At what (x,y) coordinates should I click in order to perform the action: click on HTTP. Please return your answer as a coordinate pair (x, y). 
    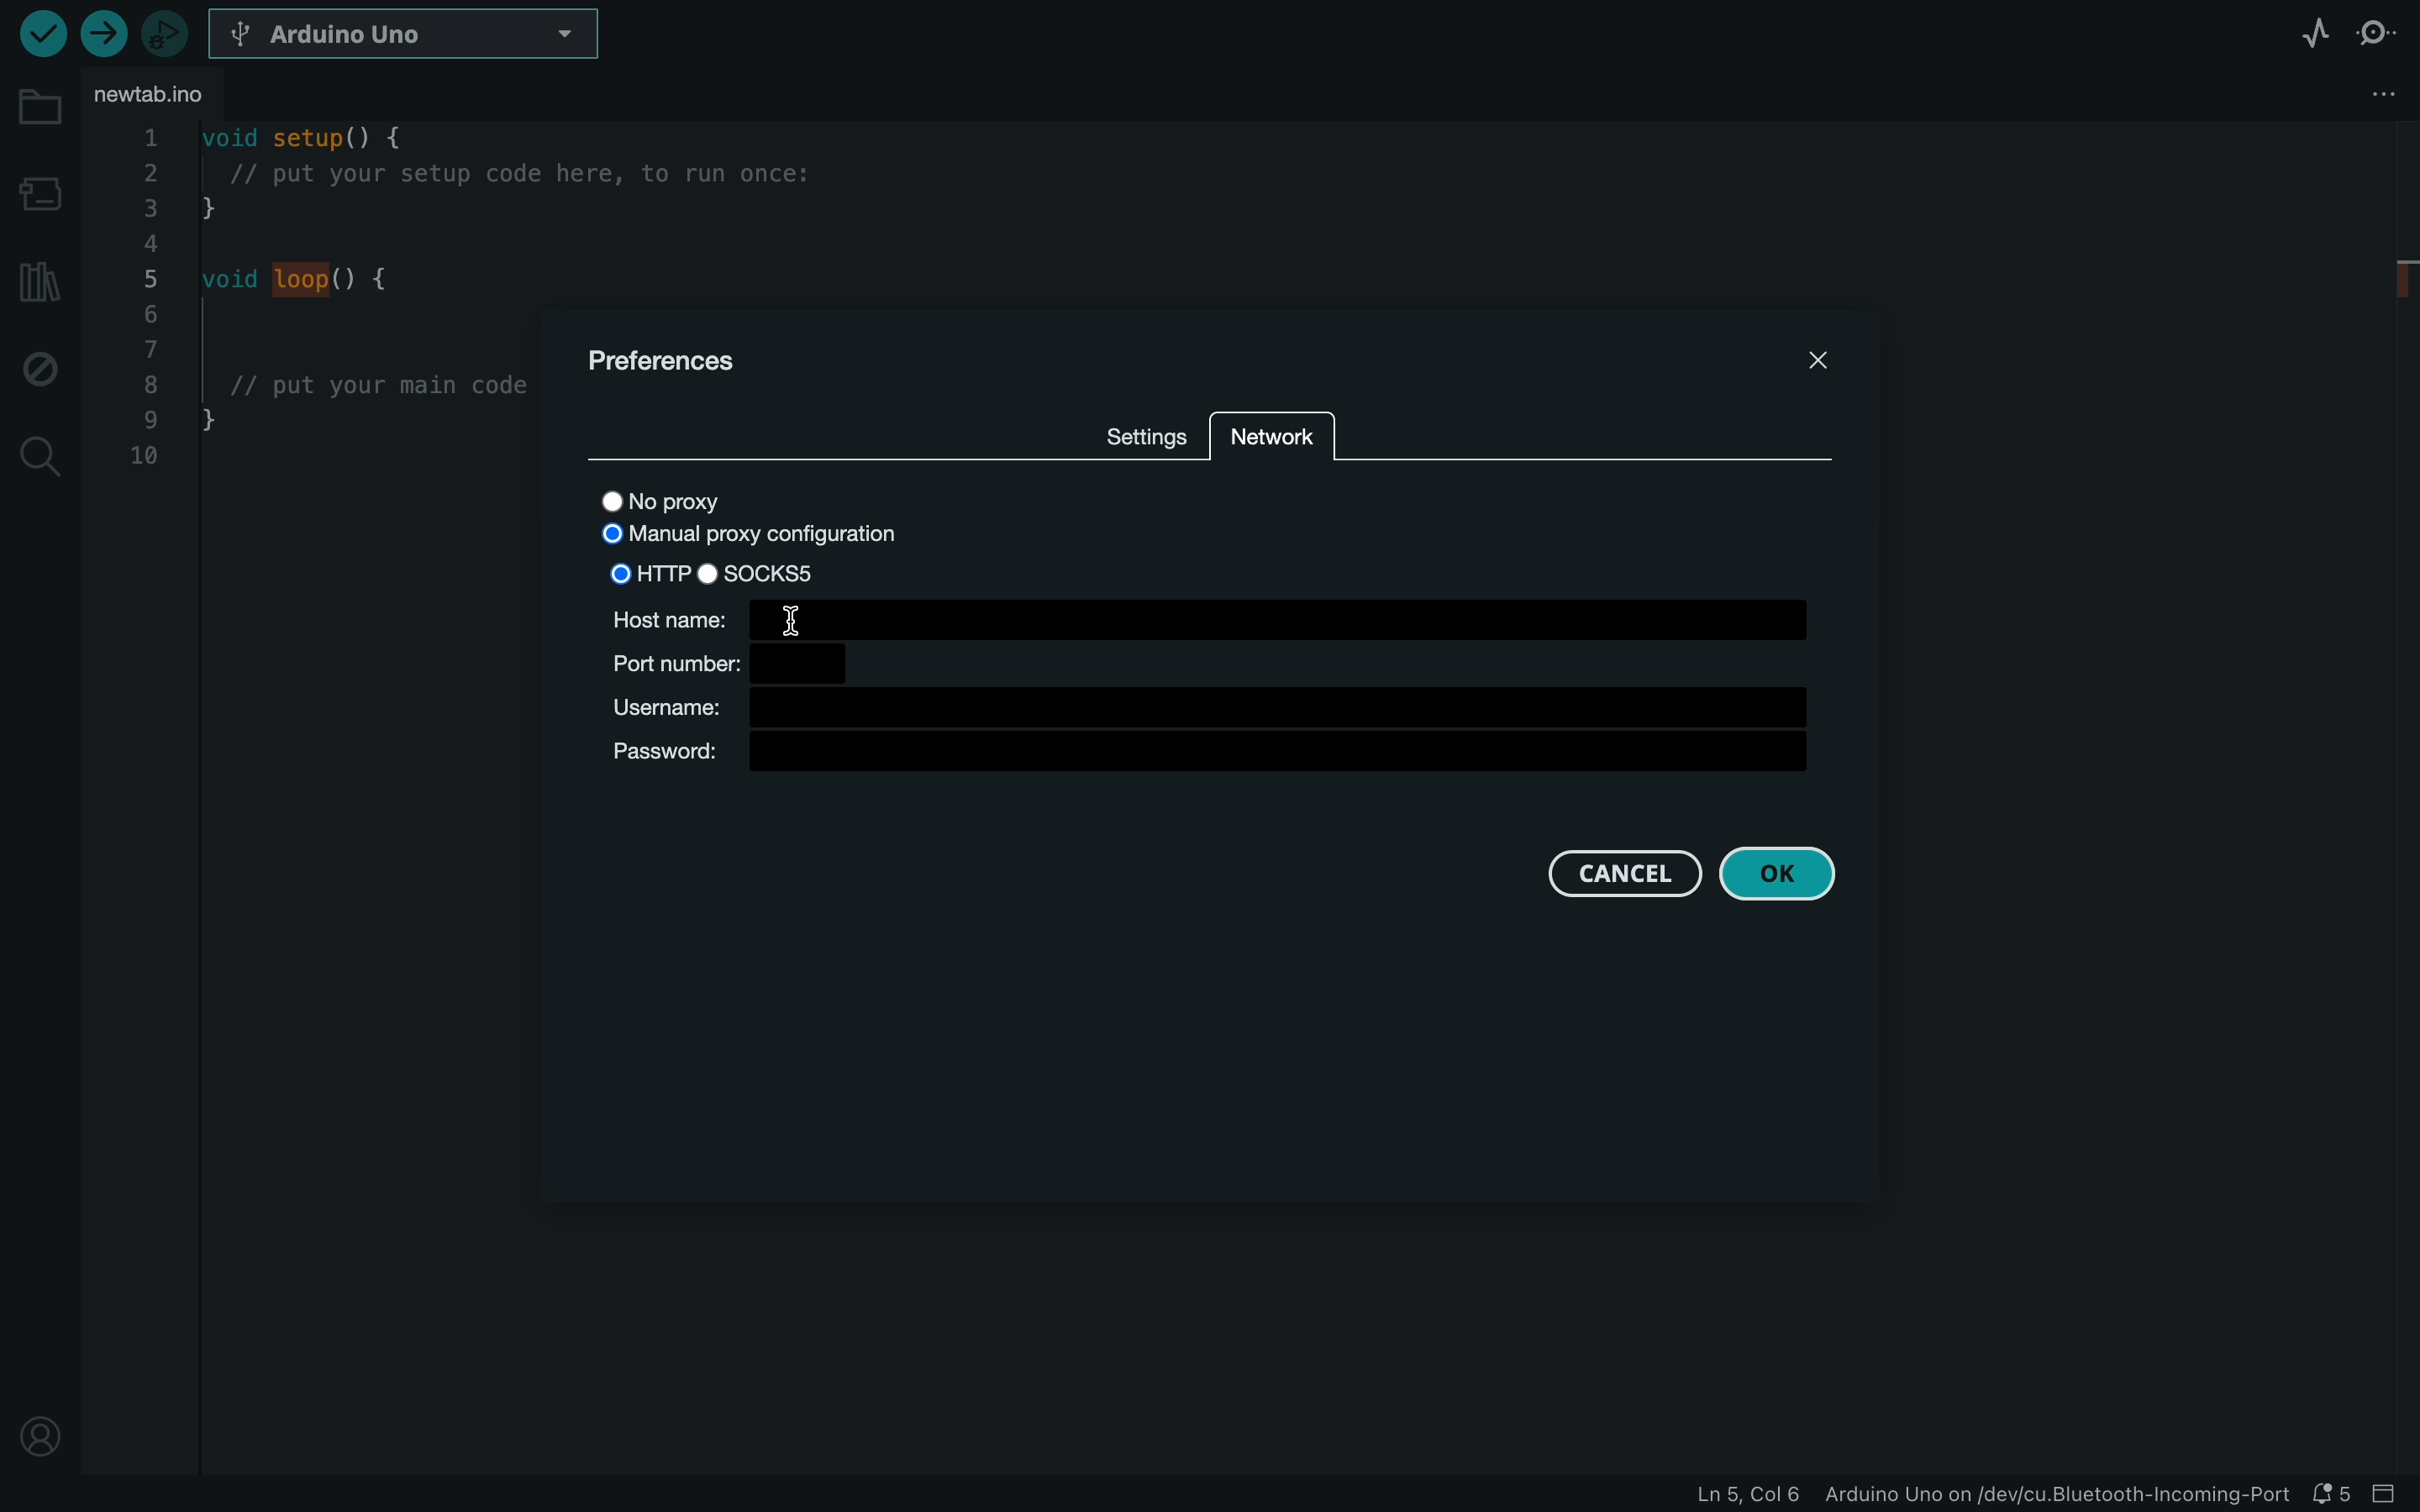
    Looking at the image, I should click on (648, 569).